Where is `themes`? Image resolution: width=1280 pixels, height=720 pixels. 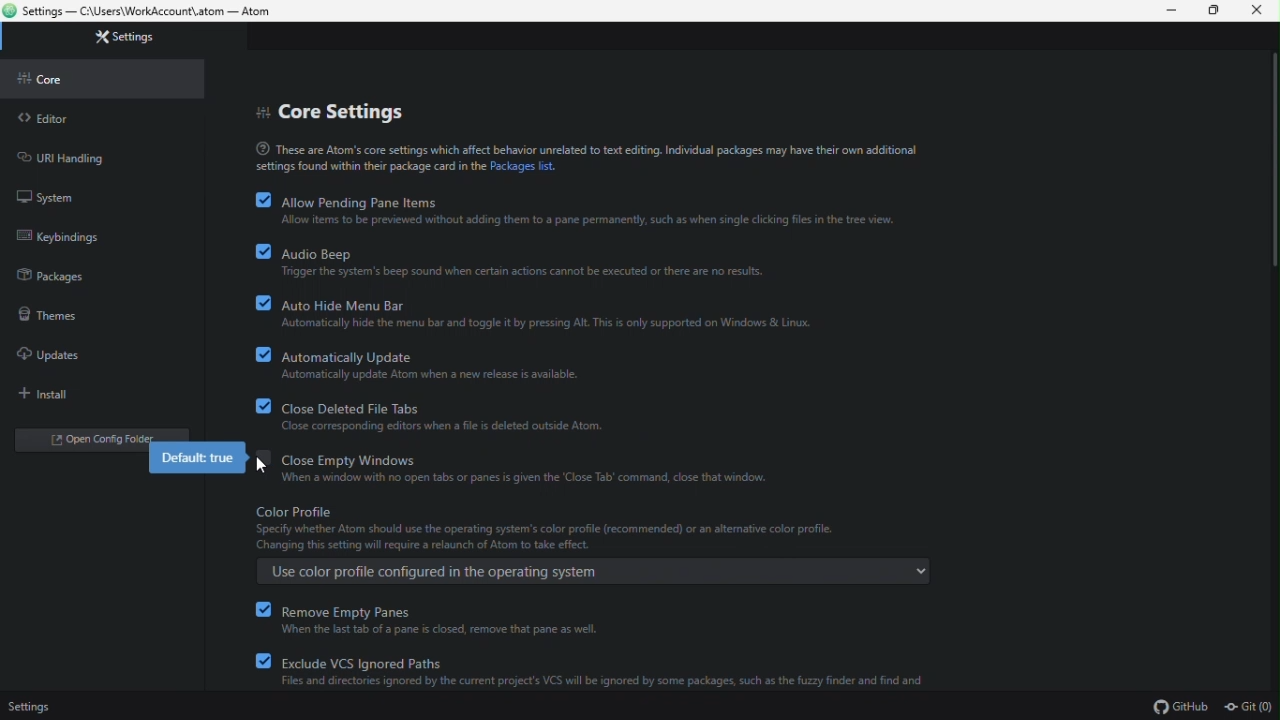
themes is located at coordinates (54, 315).